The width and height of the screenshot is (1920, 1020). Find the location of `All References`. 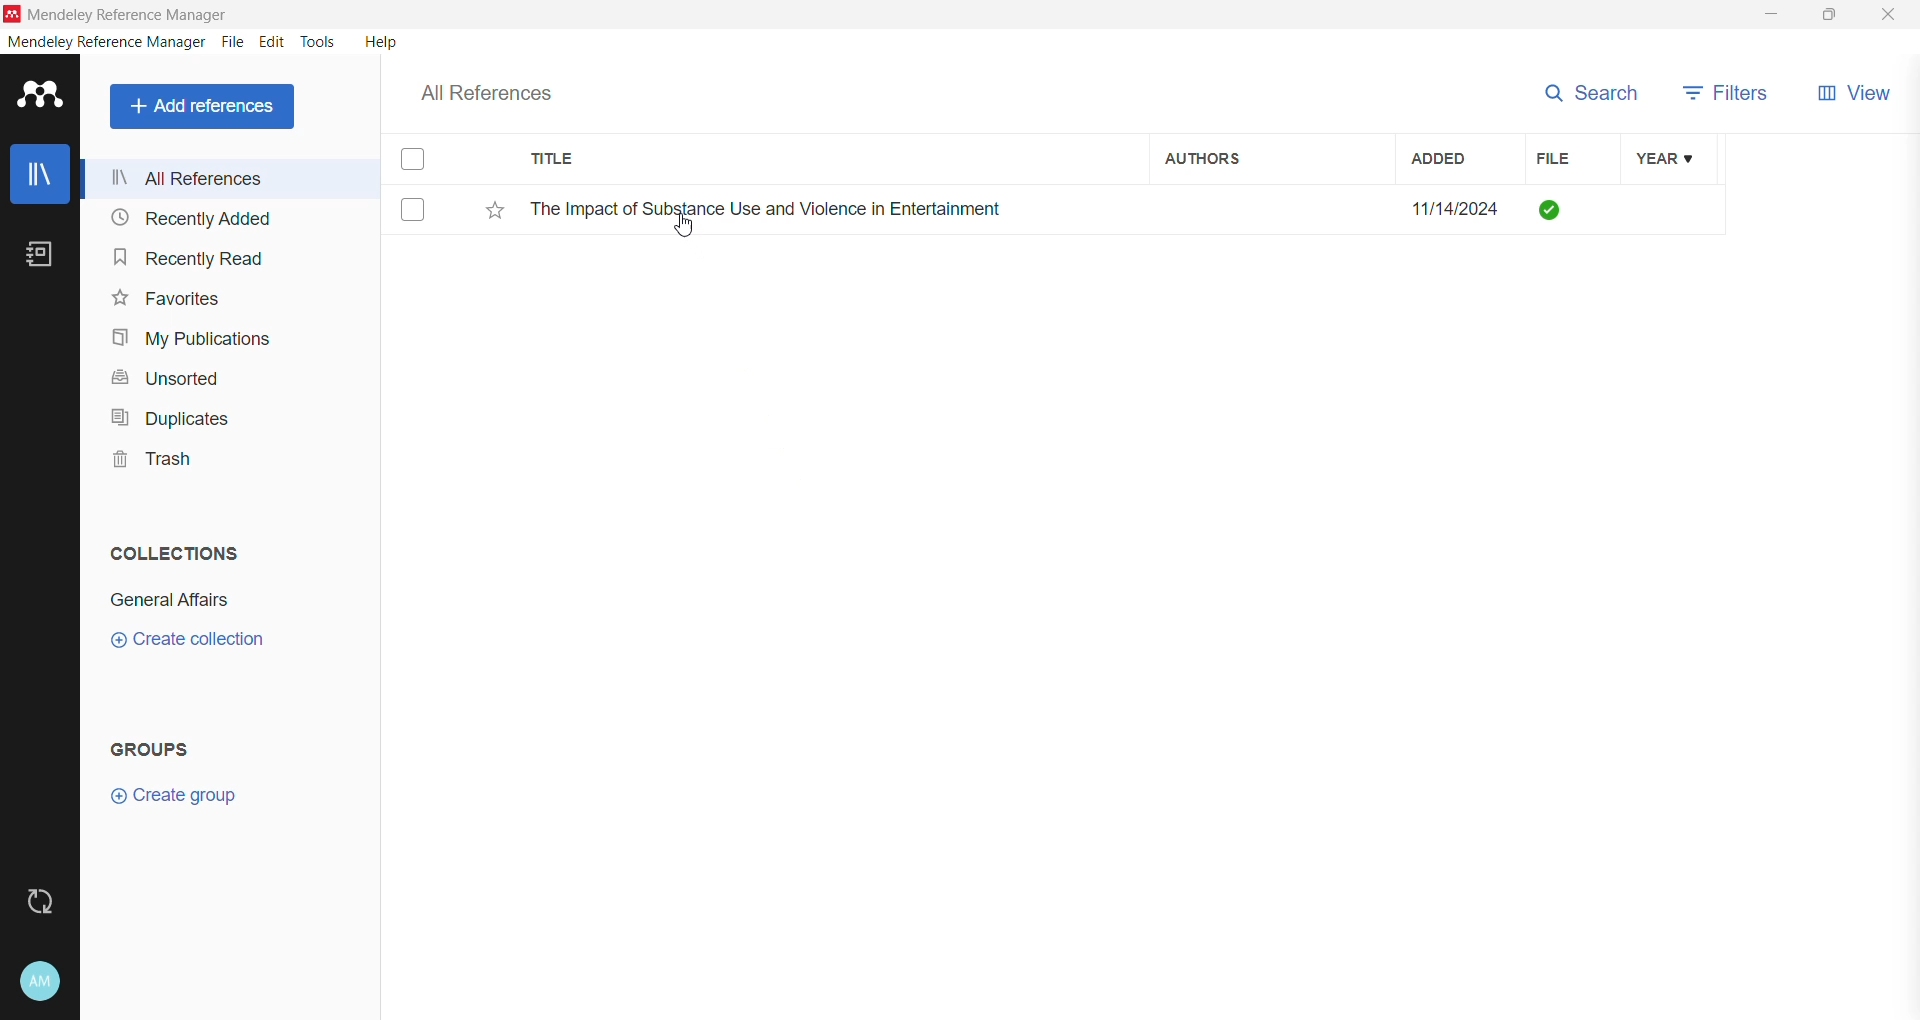

All References is located at coordinates (500, 88).